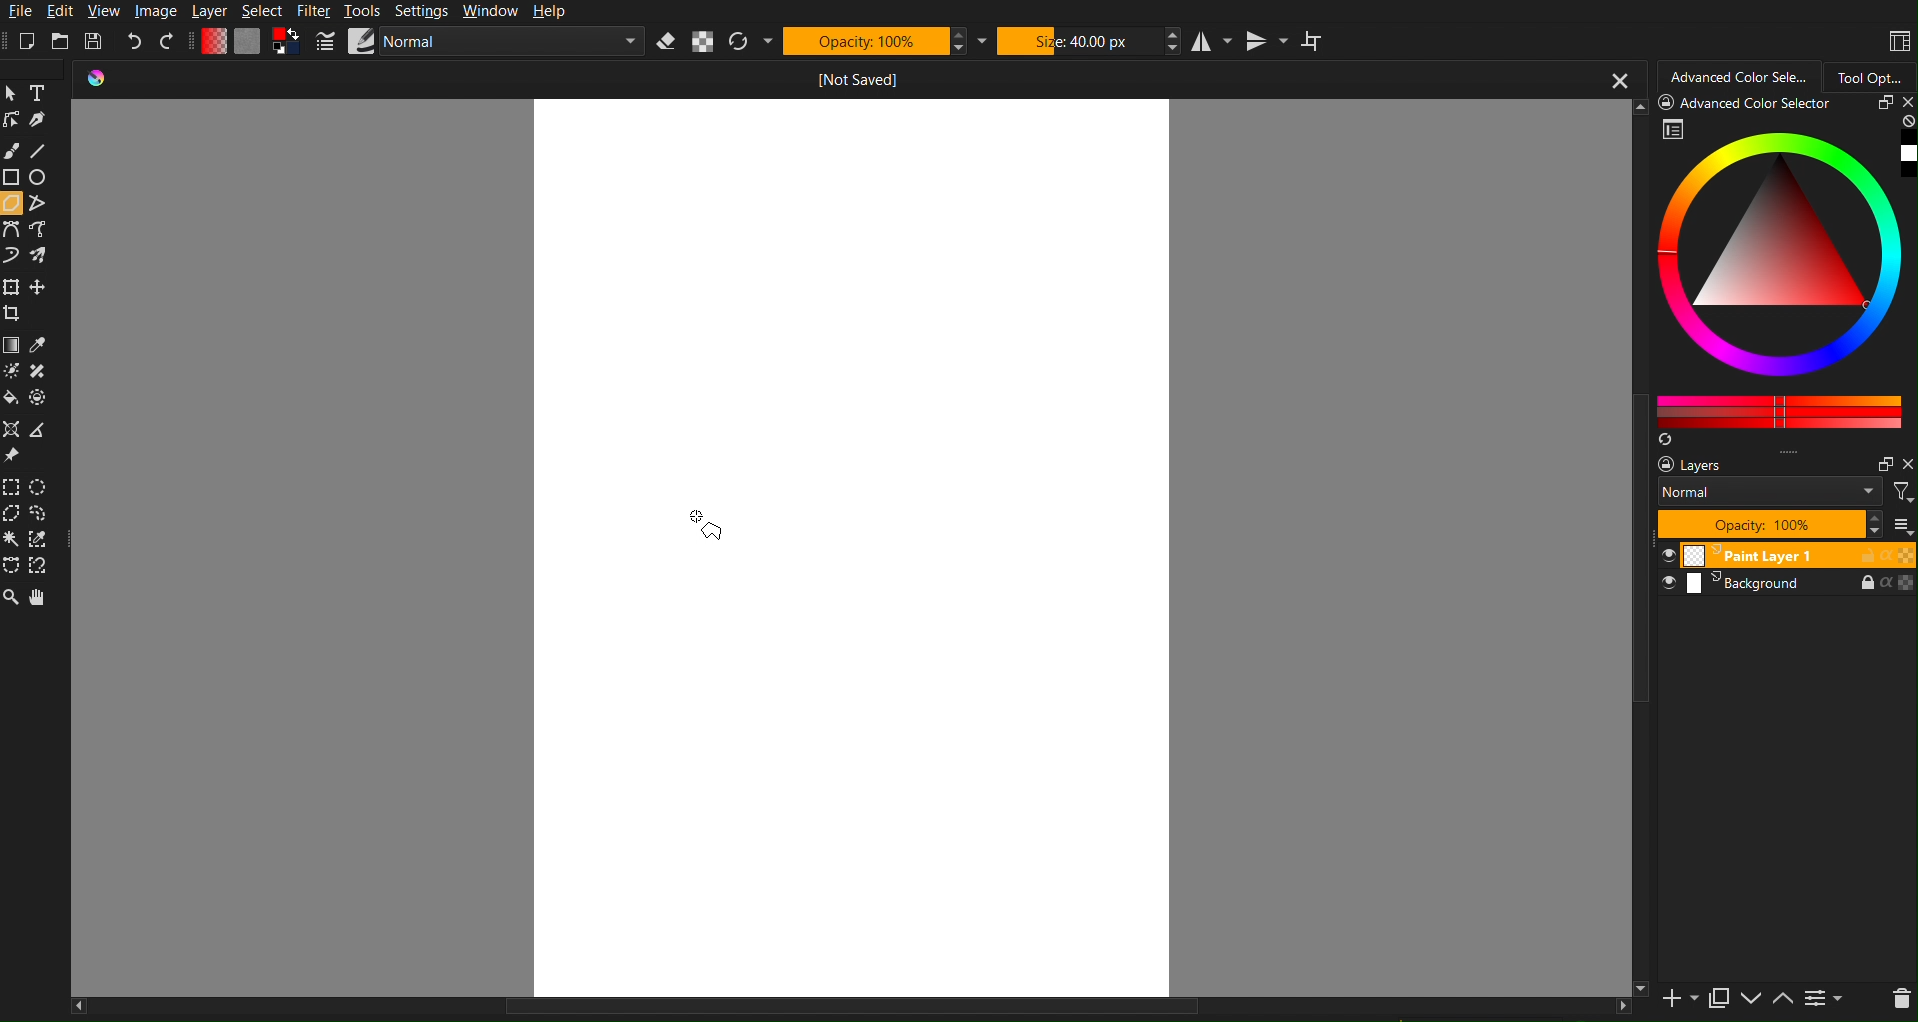  Describe the element at coordinates (167, 41) in the screenshot. I see `Redo` at that location.